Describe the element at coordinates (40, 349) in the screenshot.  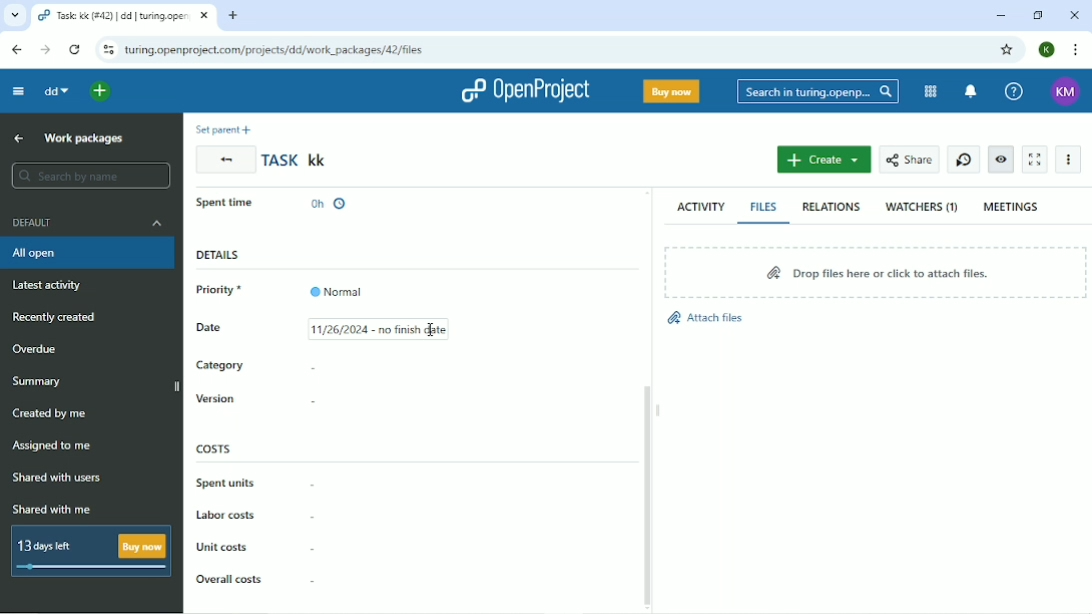
I see `Overdue` at that location.